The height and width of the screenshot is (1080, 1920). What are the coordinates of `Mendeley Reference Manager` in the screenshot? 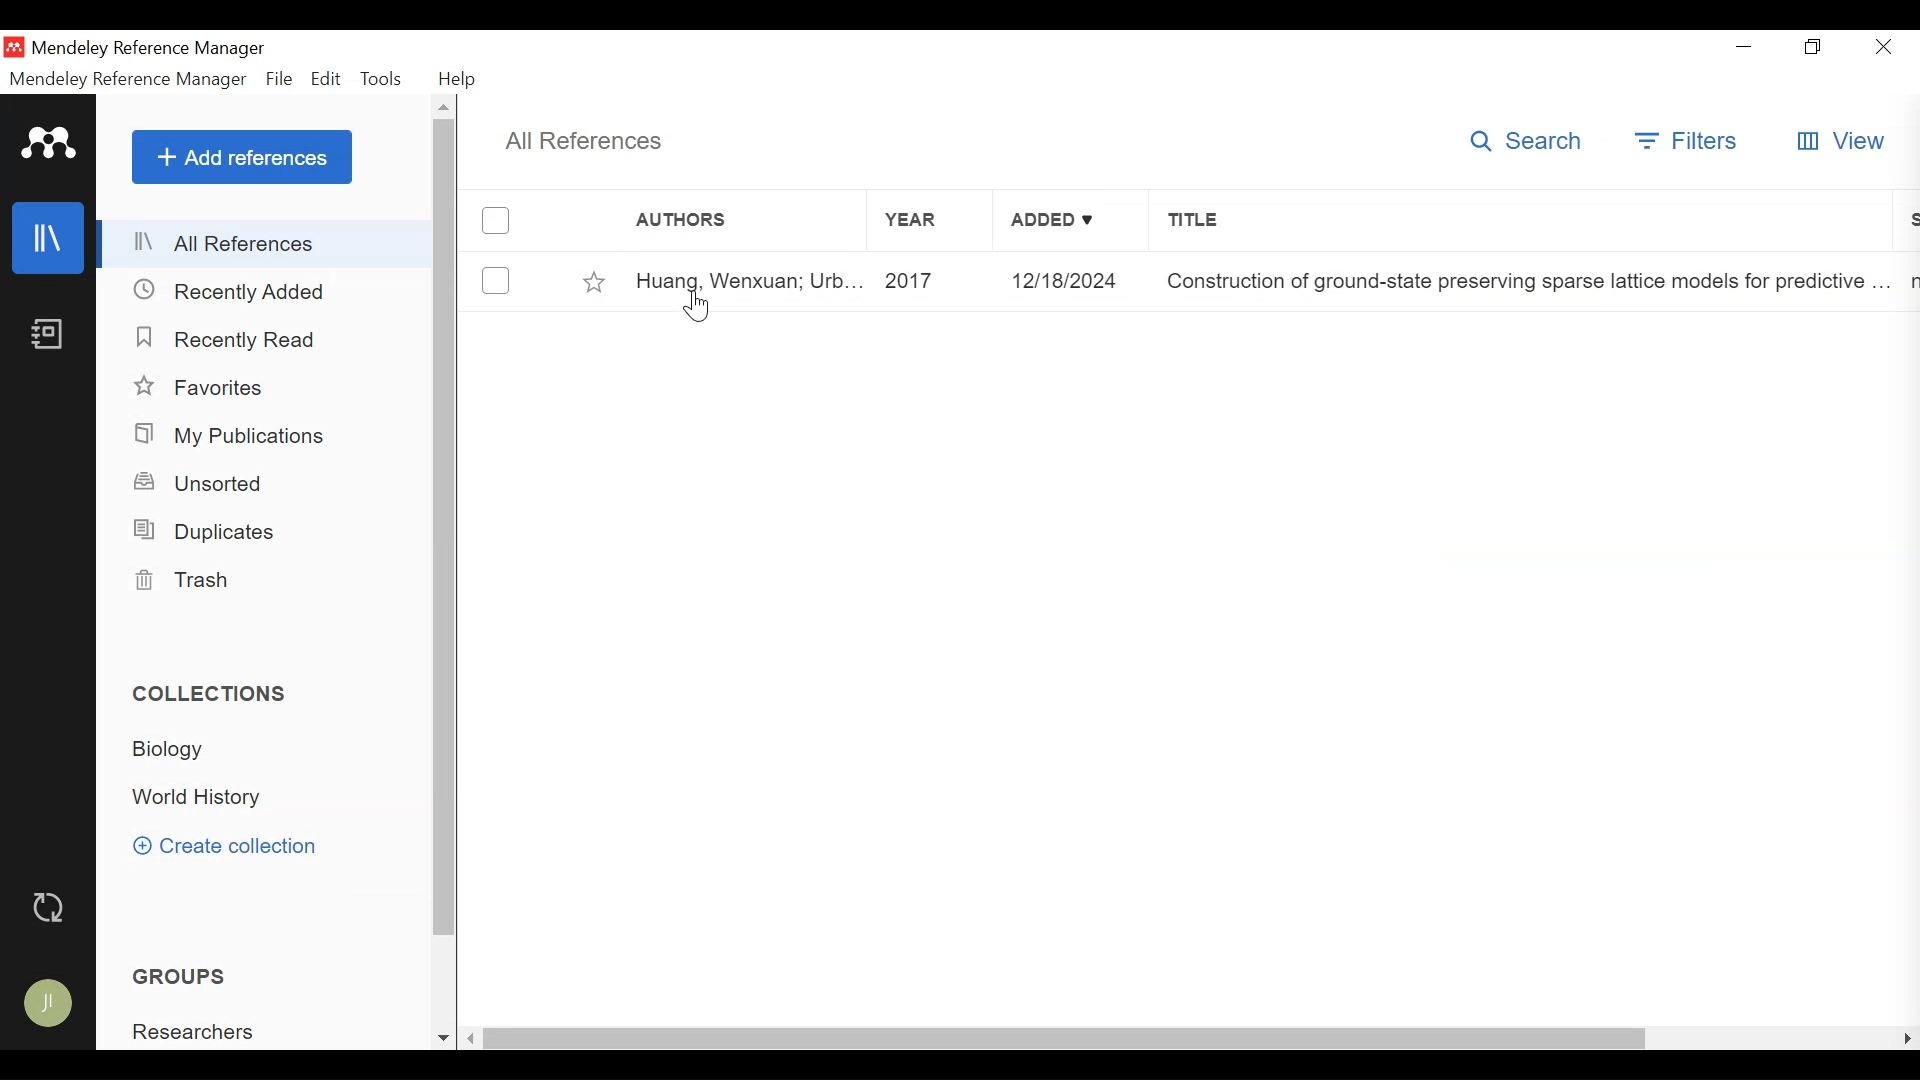 It's located at (147, 51).